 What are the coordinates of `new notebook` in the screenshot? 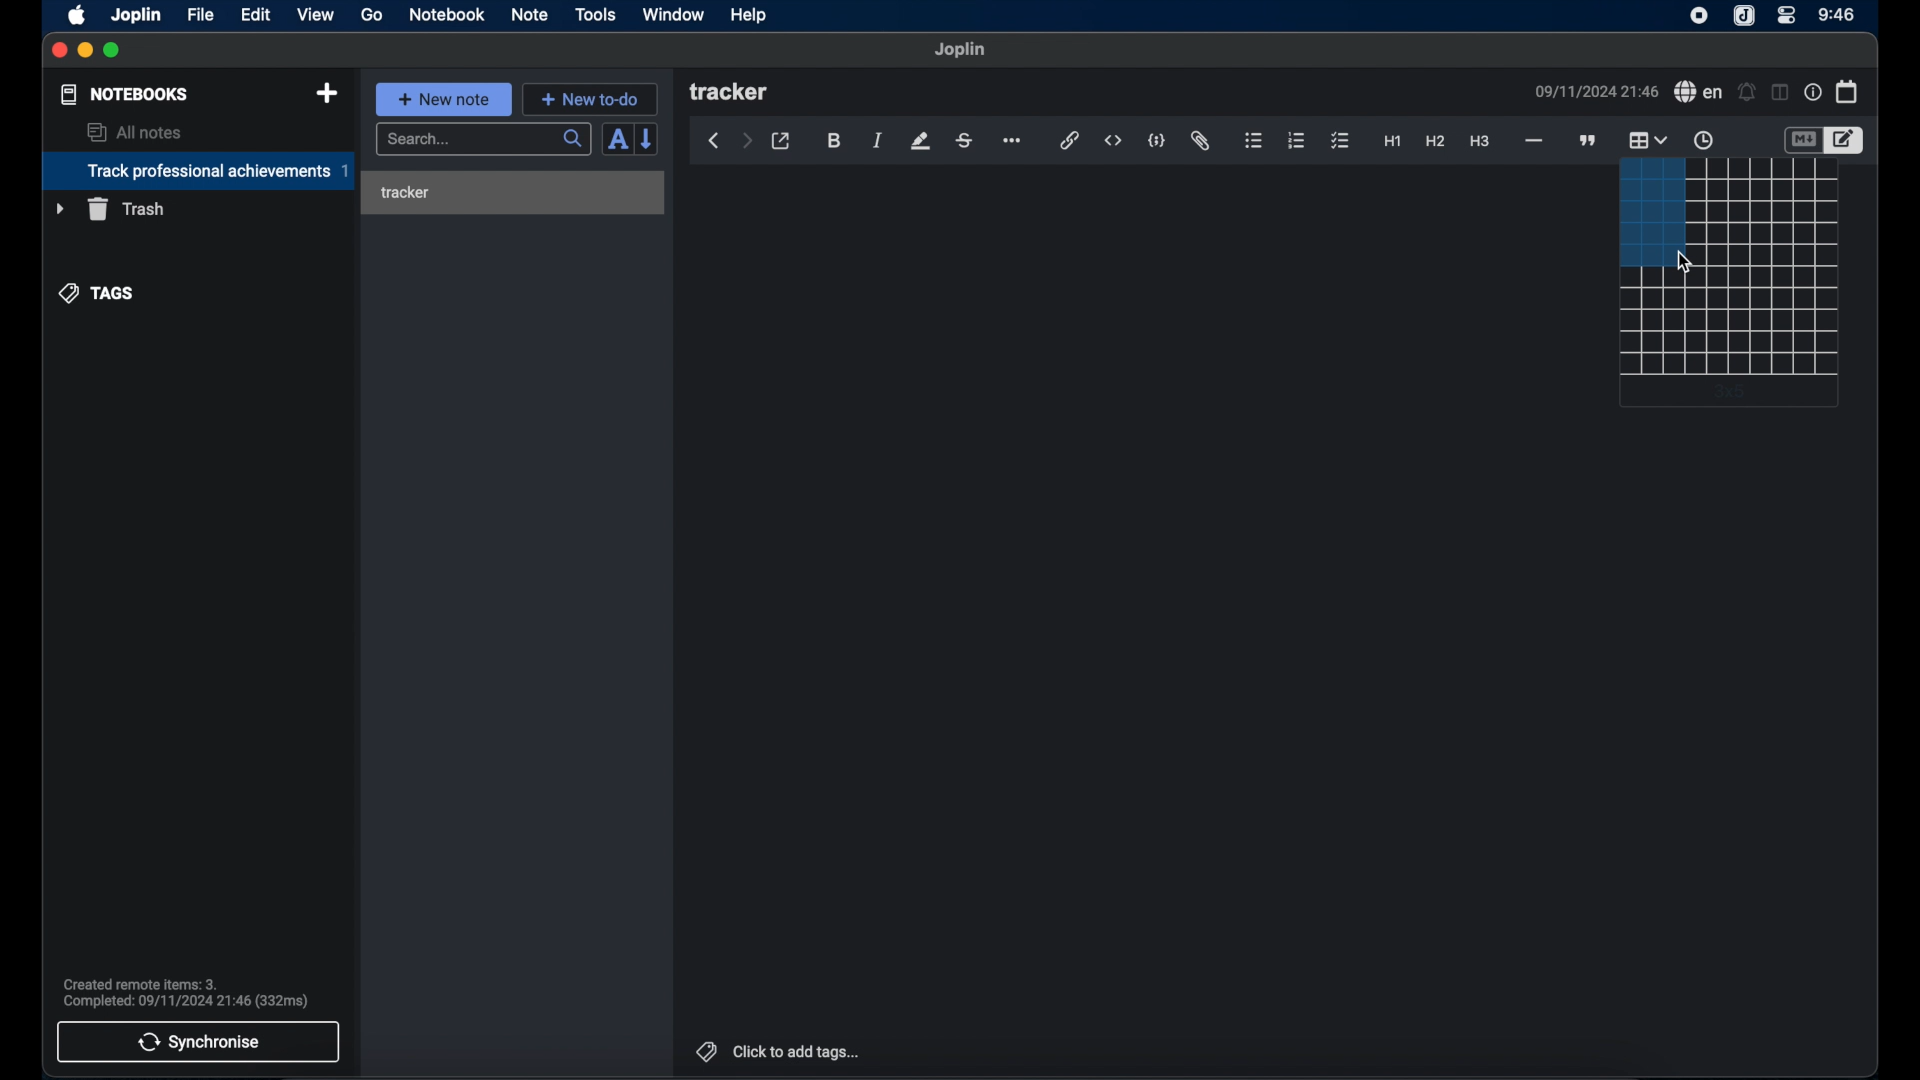 It's located at (327, 93).